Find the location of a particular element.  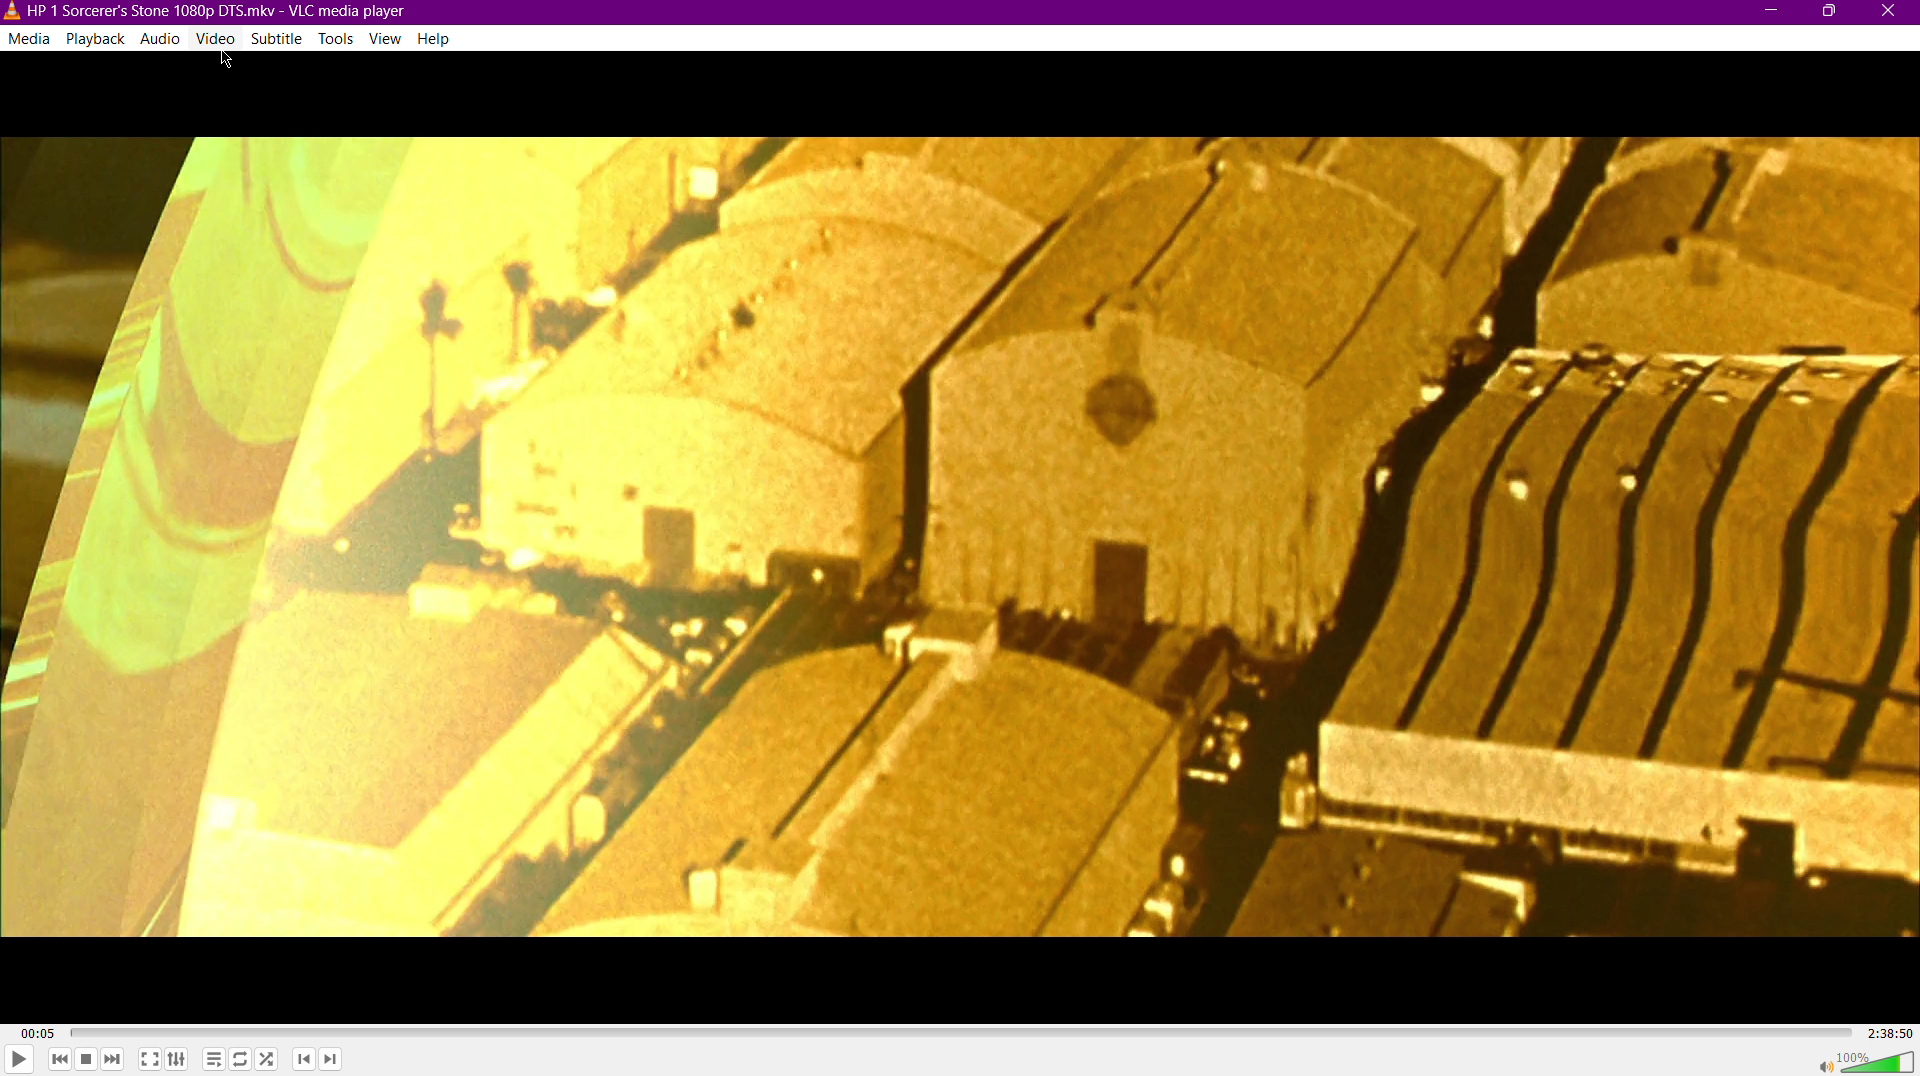

Timeline is located at coordinates (963, 1031).